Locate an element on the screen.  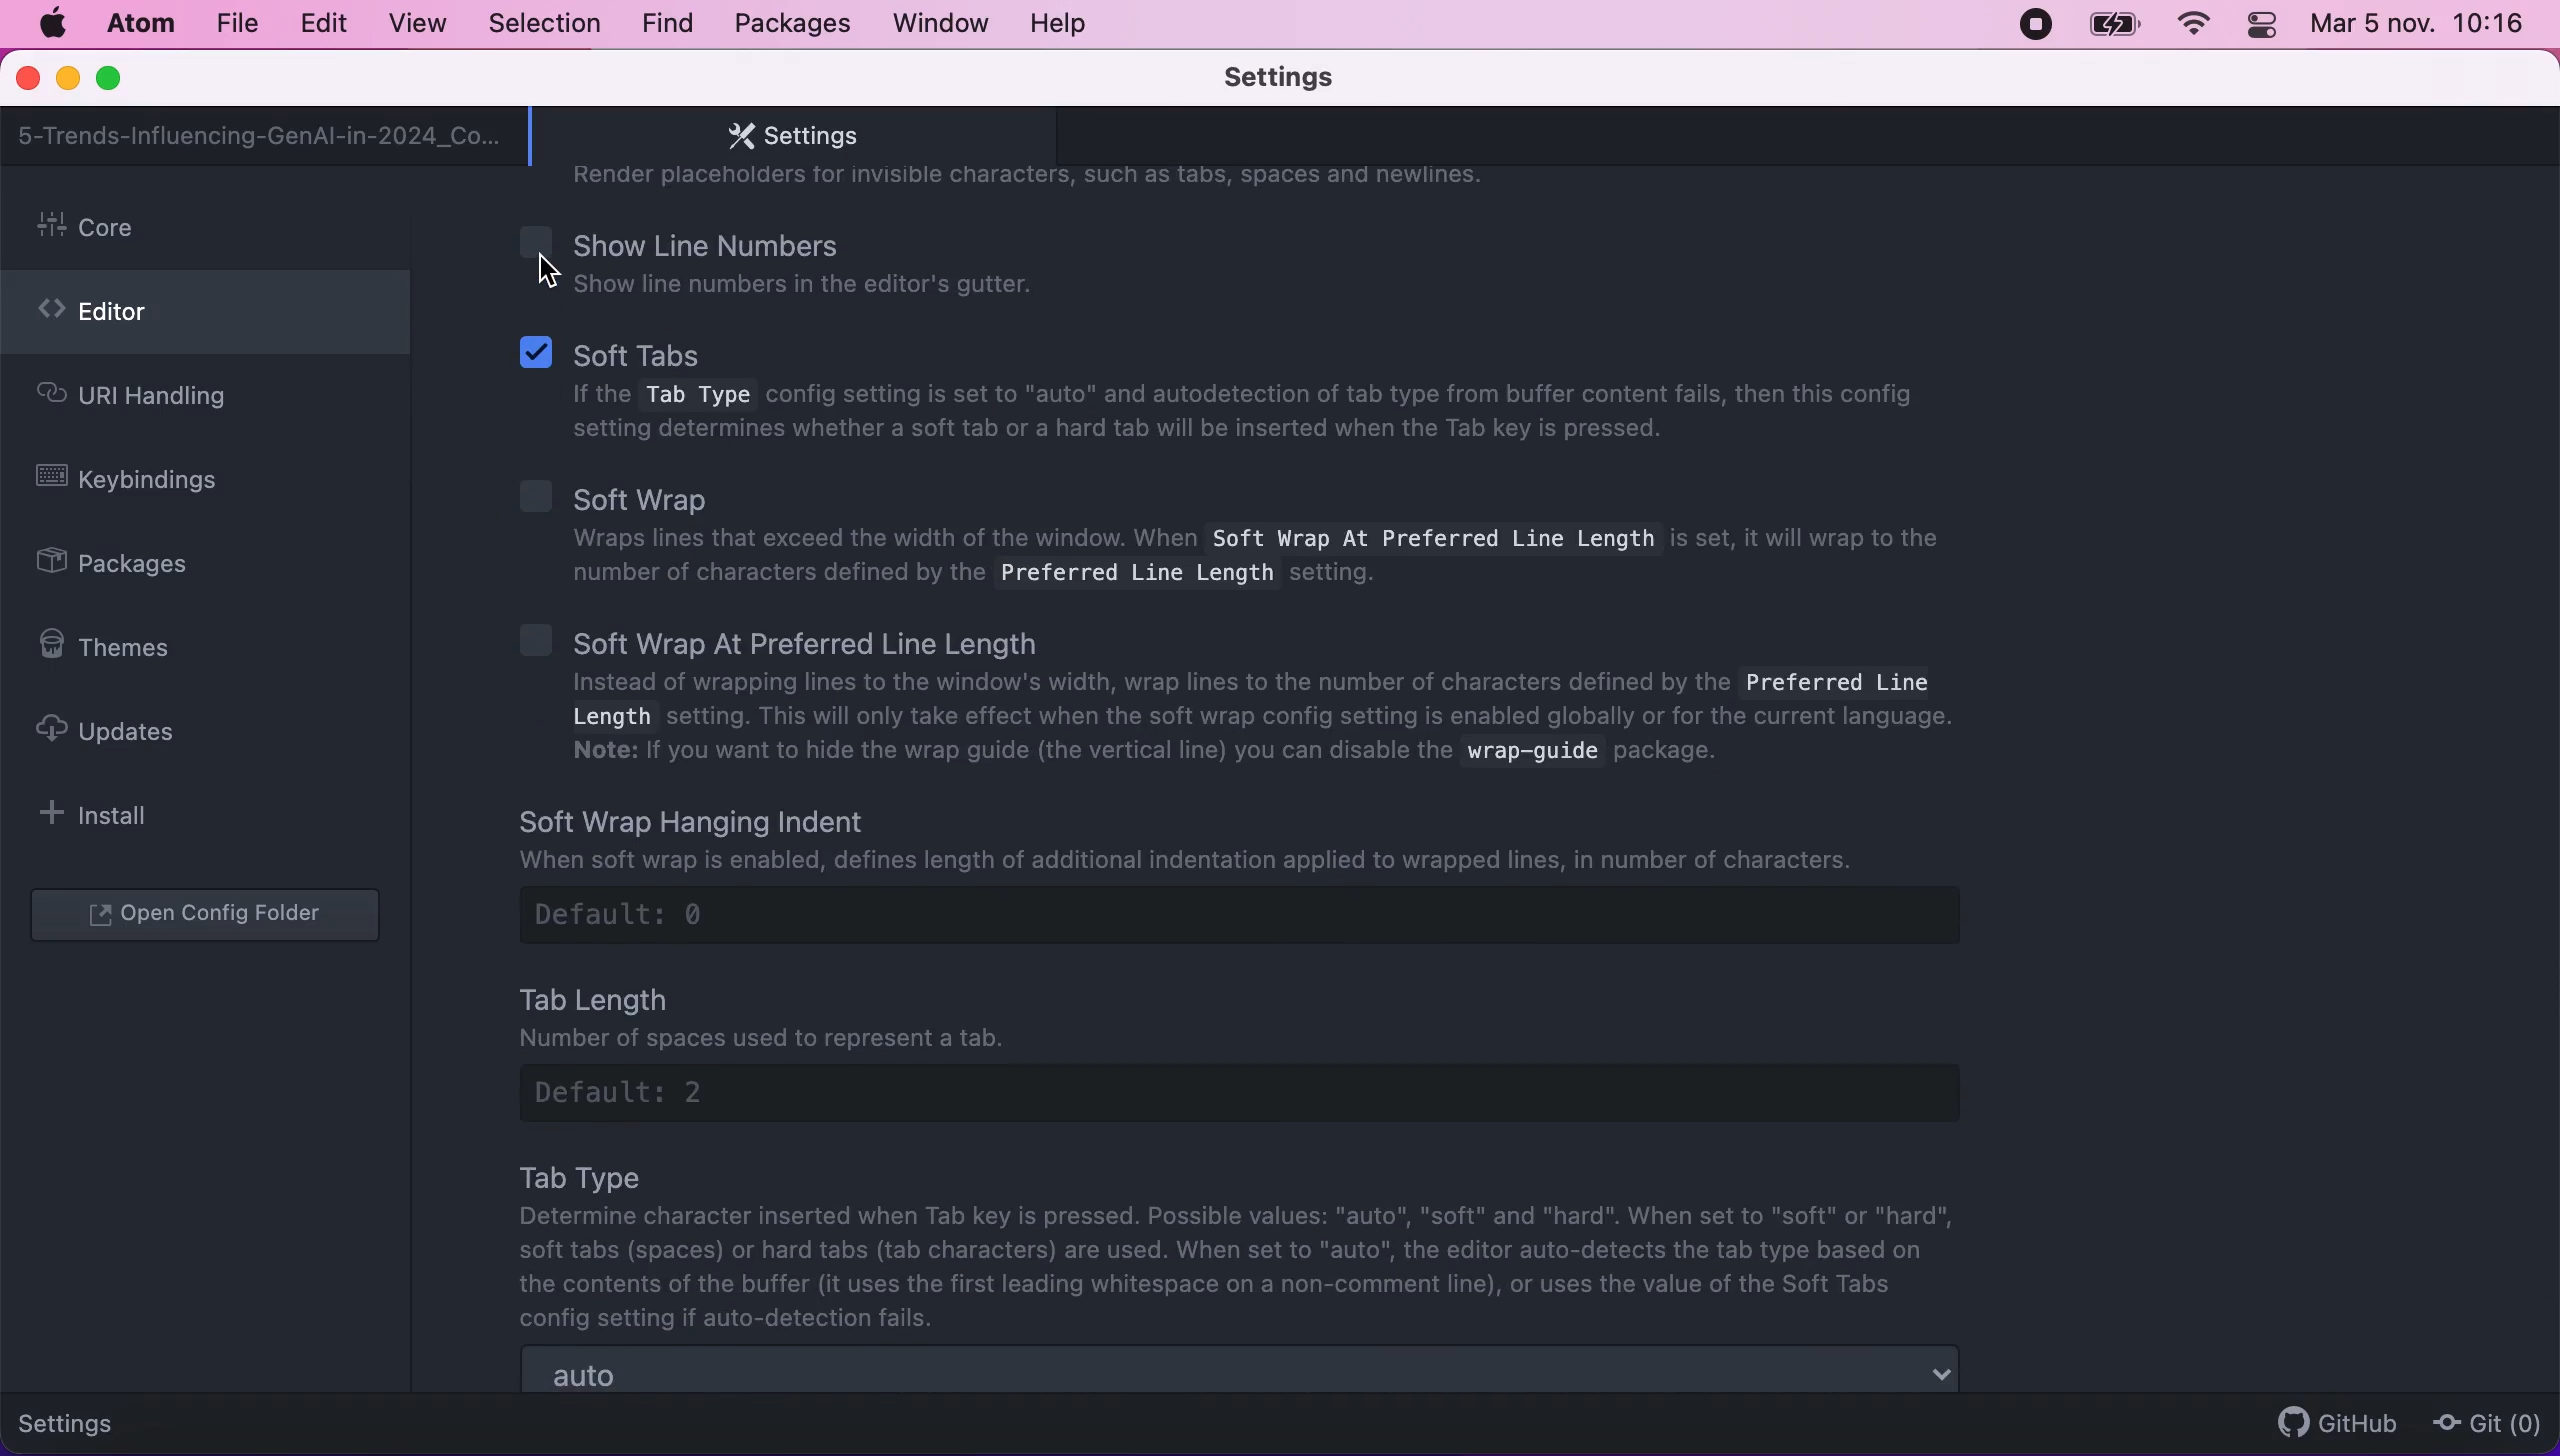
maximize is located at coordinates (118, 80).